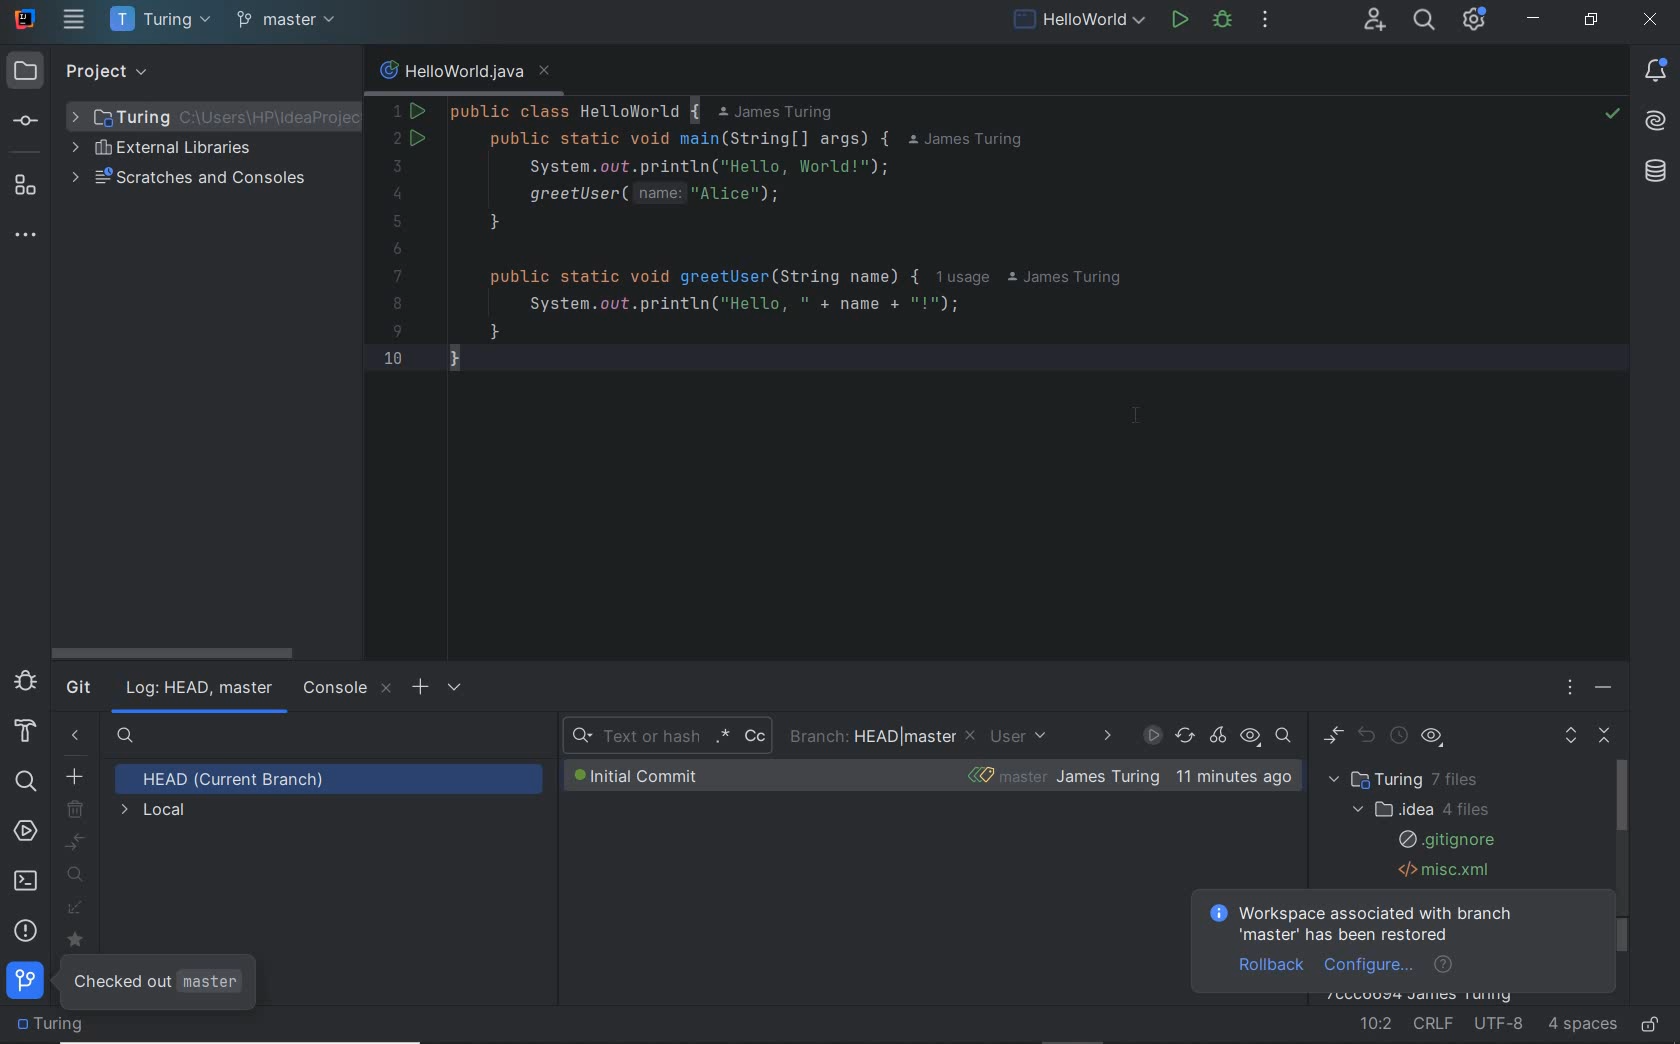  Describe the element at coordinates (661, 776) in the screenshot. I see `INITIAL COMMIT` at that location.